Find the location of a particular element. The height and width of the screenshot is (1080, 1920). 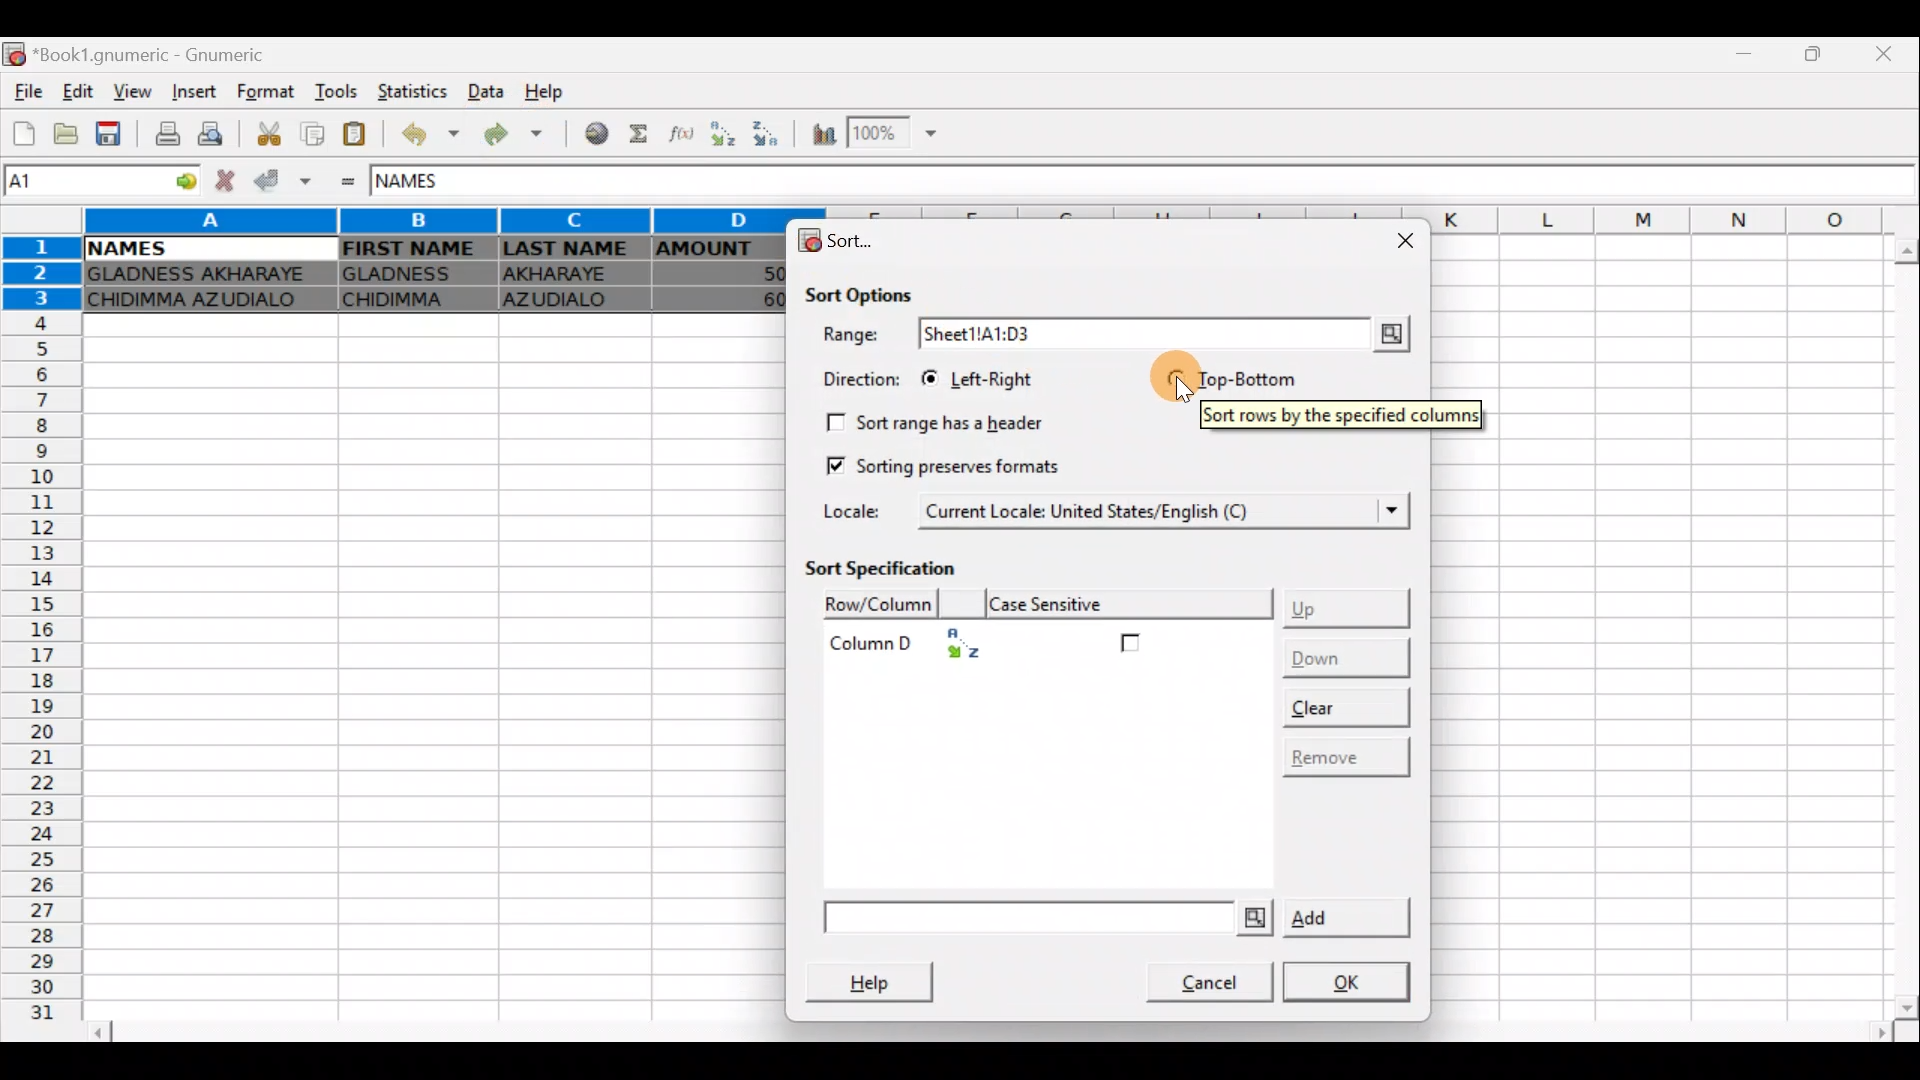

Sheet1!A1:D3 is located at coordinates (1026, 334).